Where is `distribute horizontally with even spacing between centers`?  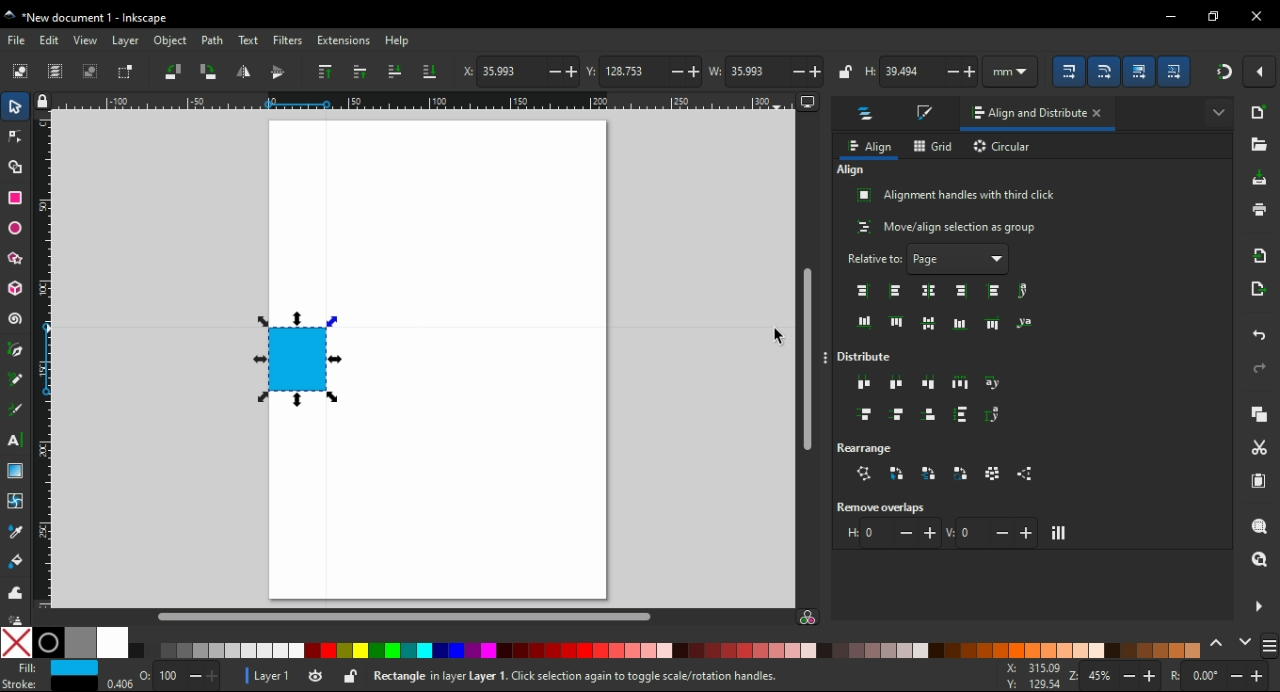 distribute horizontally with even spacing between centers is located at coordinates (897, 385).